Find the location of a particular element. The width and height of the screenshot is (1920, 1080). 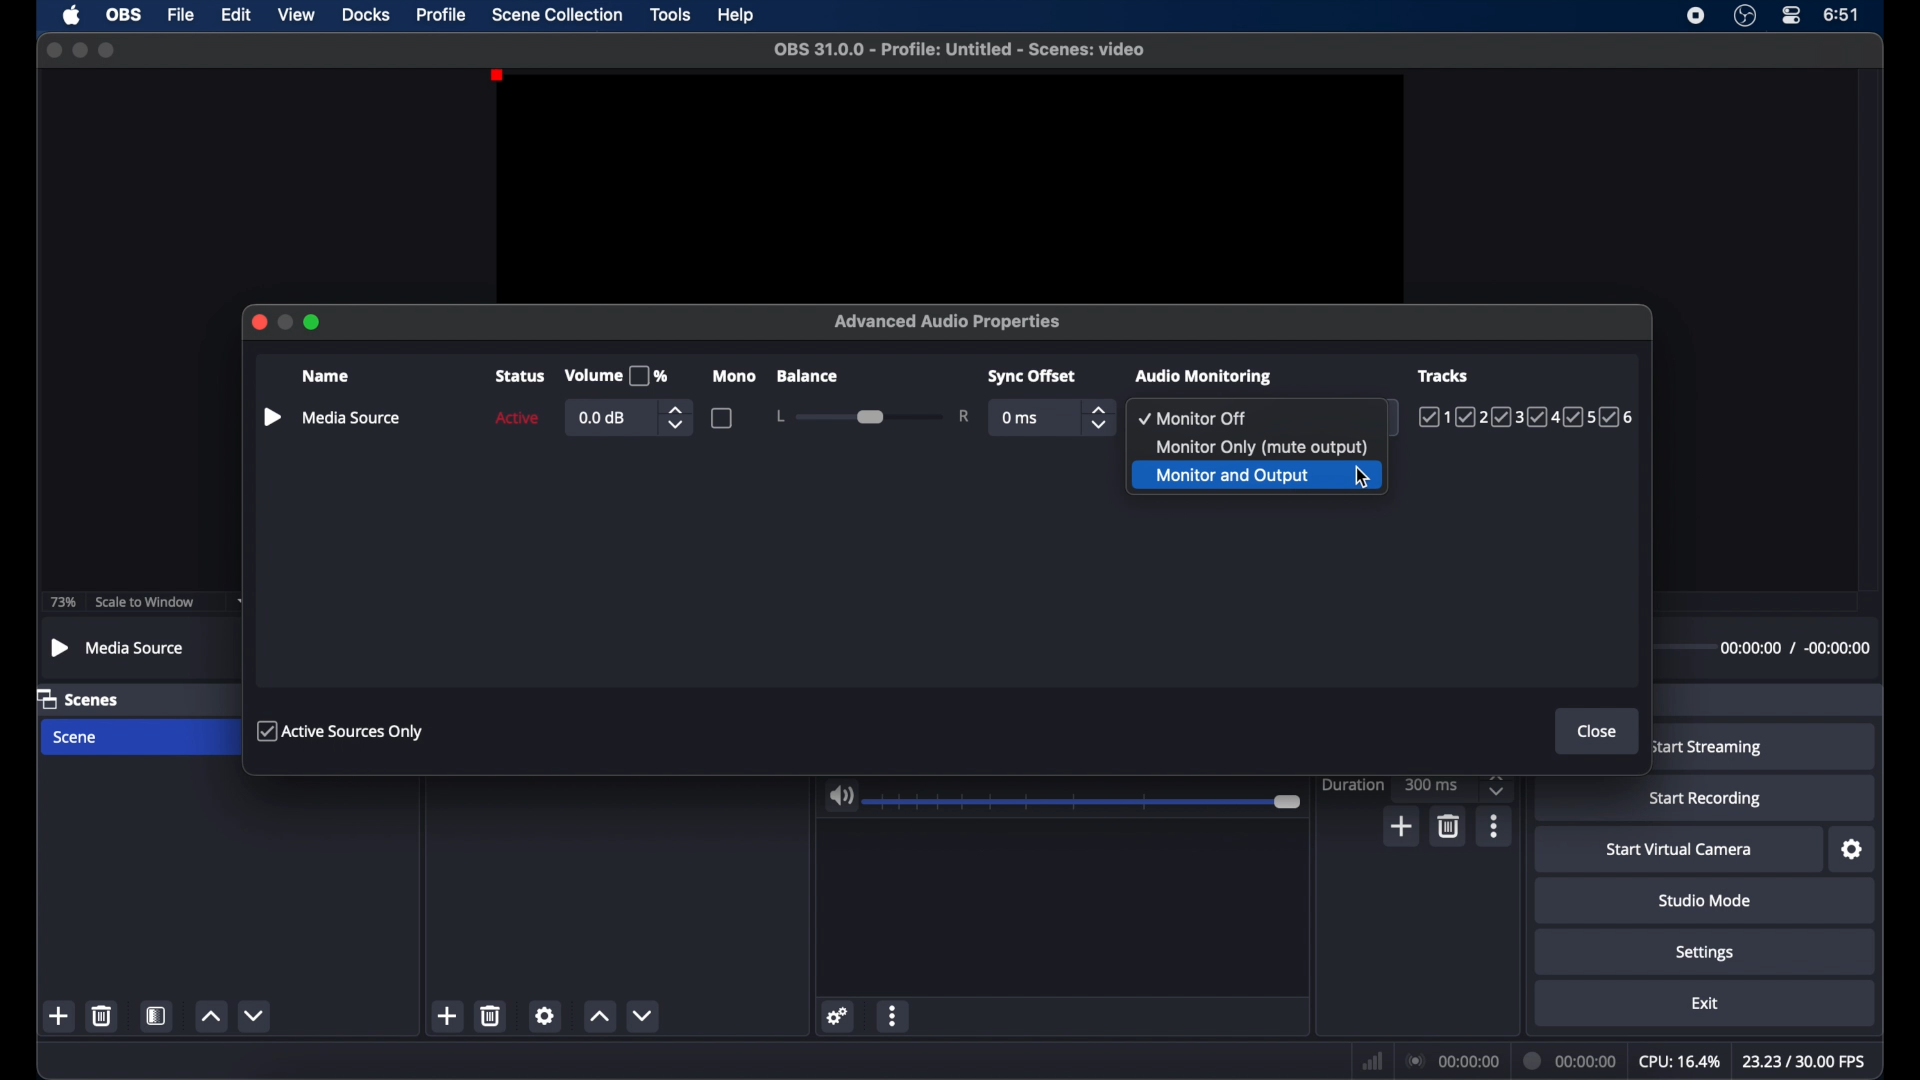

delete is located at coordinates (492, 1016).